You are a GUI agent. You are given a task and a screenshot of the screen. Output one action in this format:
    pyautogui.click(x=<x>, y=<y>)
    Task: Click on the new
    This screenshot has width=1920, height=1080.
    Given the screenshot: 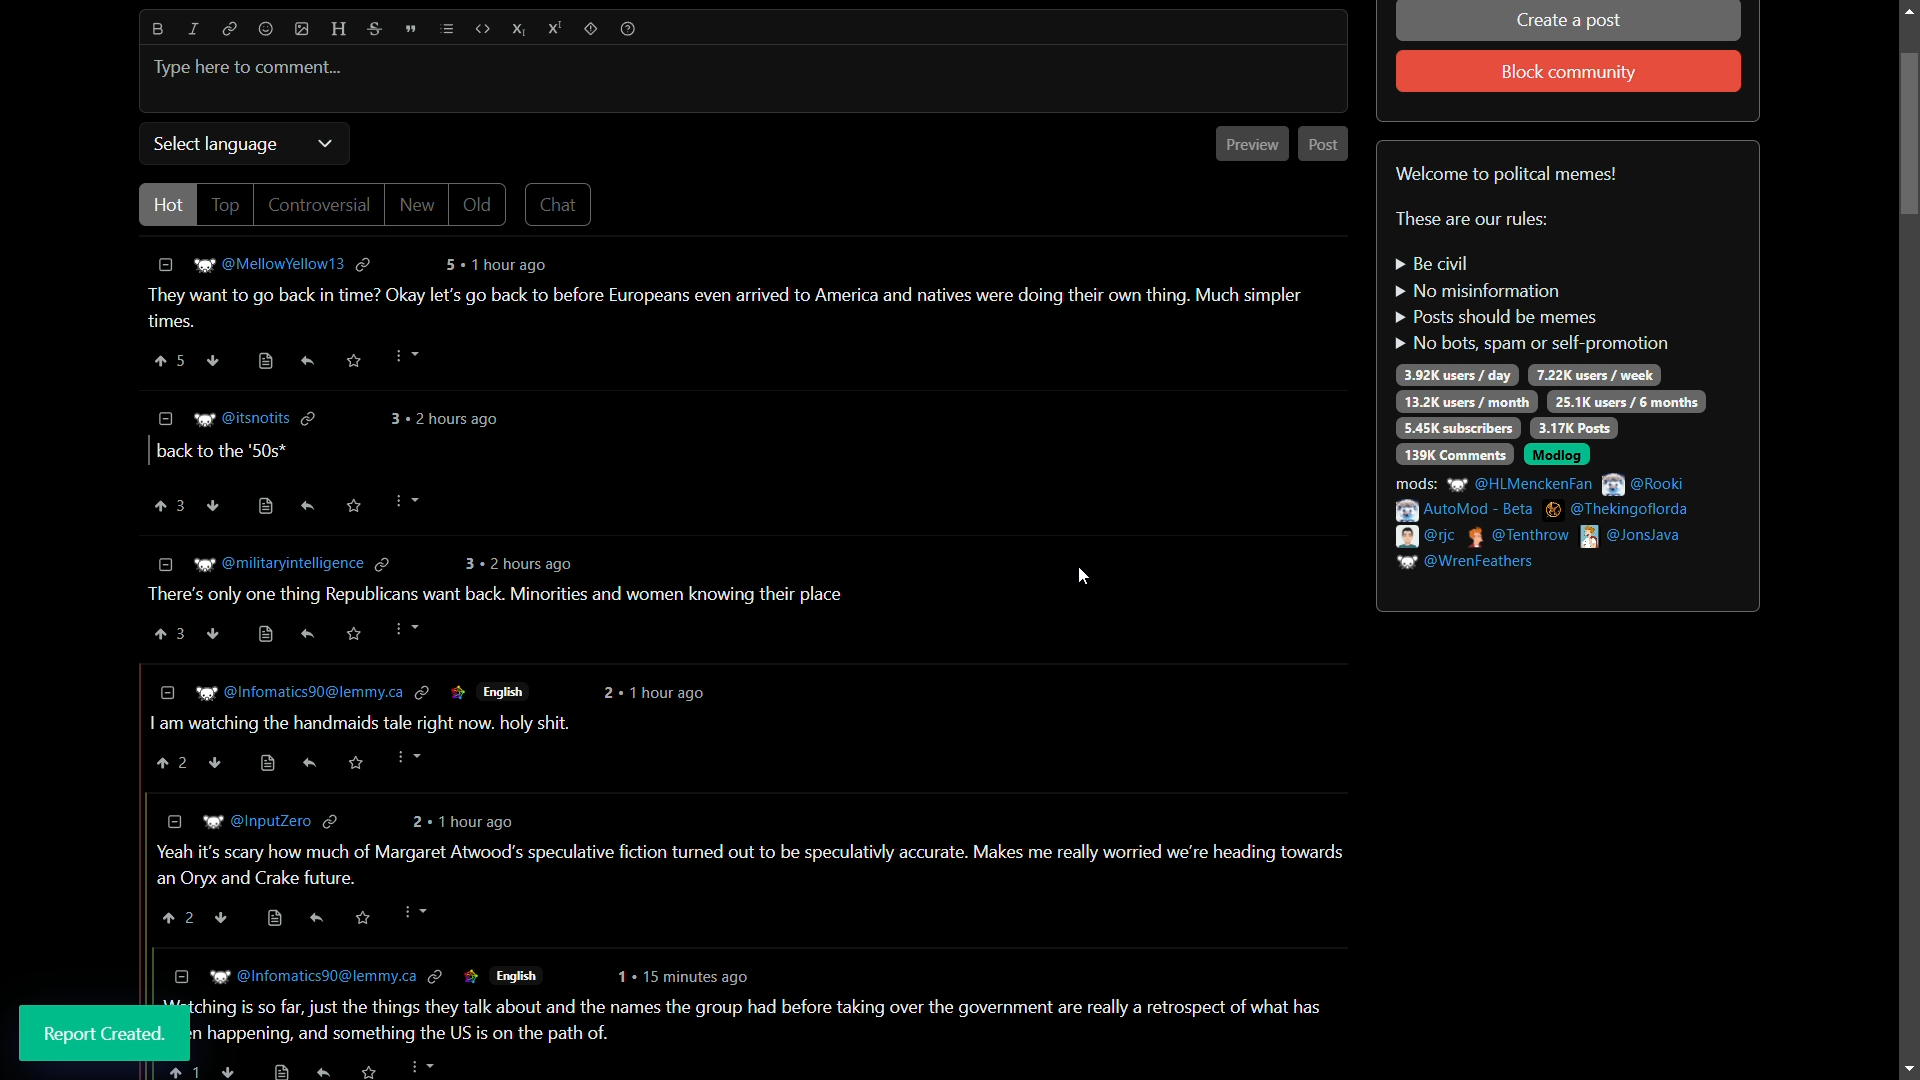 What is the action you would take?
    pyautogui.click(x=419, y=204)
    